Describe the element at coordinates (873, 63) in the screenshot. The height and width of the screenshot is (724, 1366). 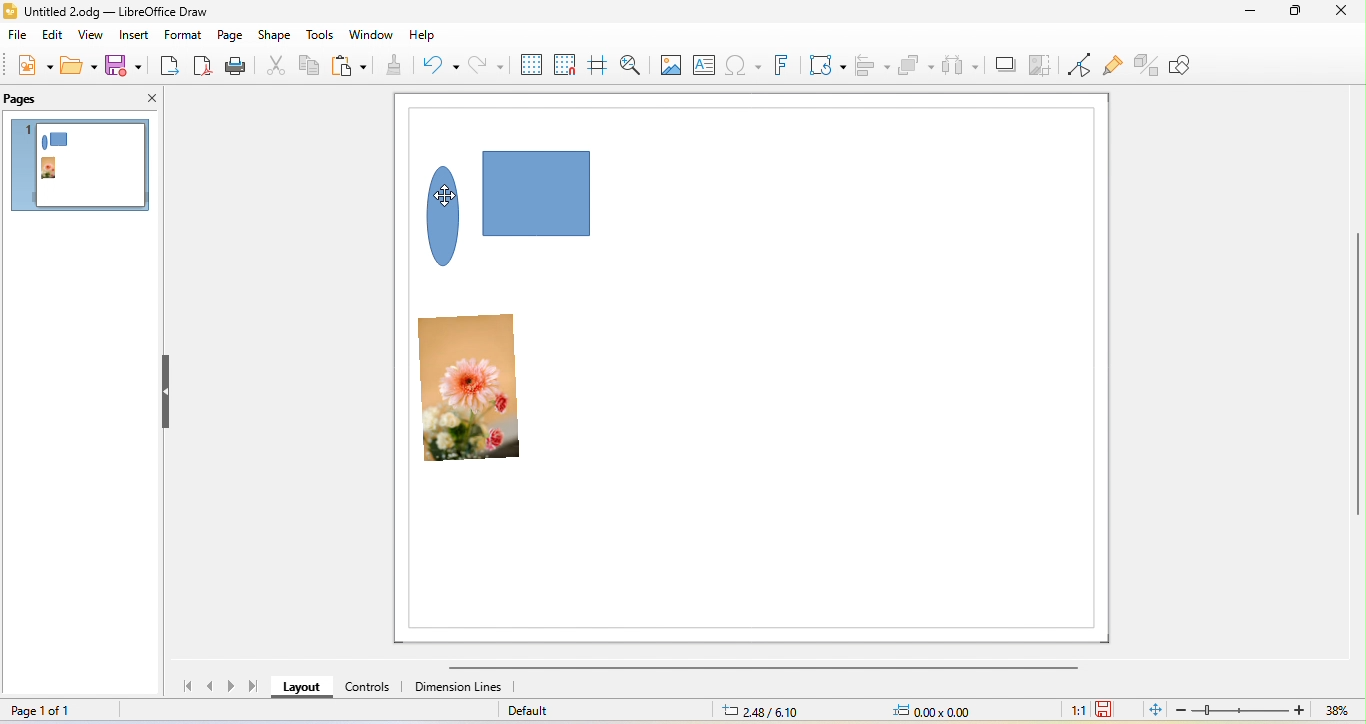
I see `align object` at that location.